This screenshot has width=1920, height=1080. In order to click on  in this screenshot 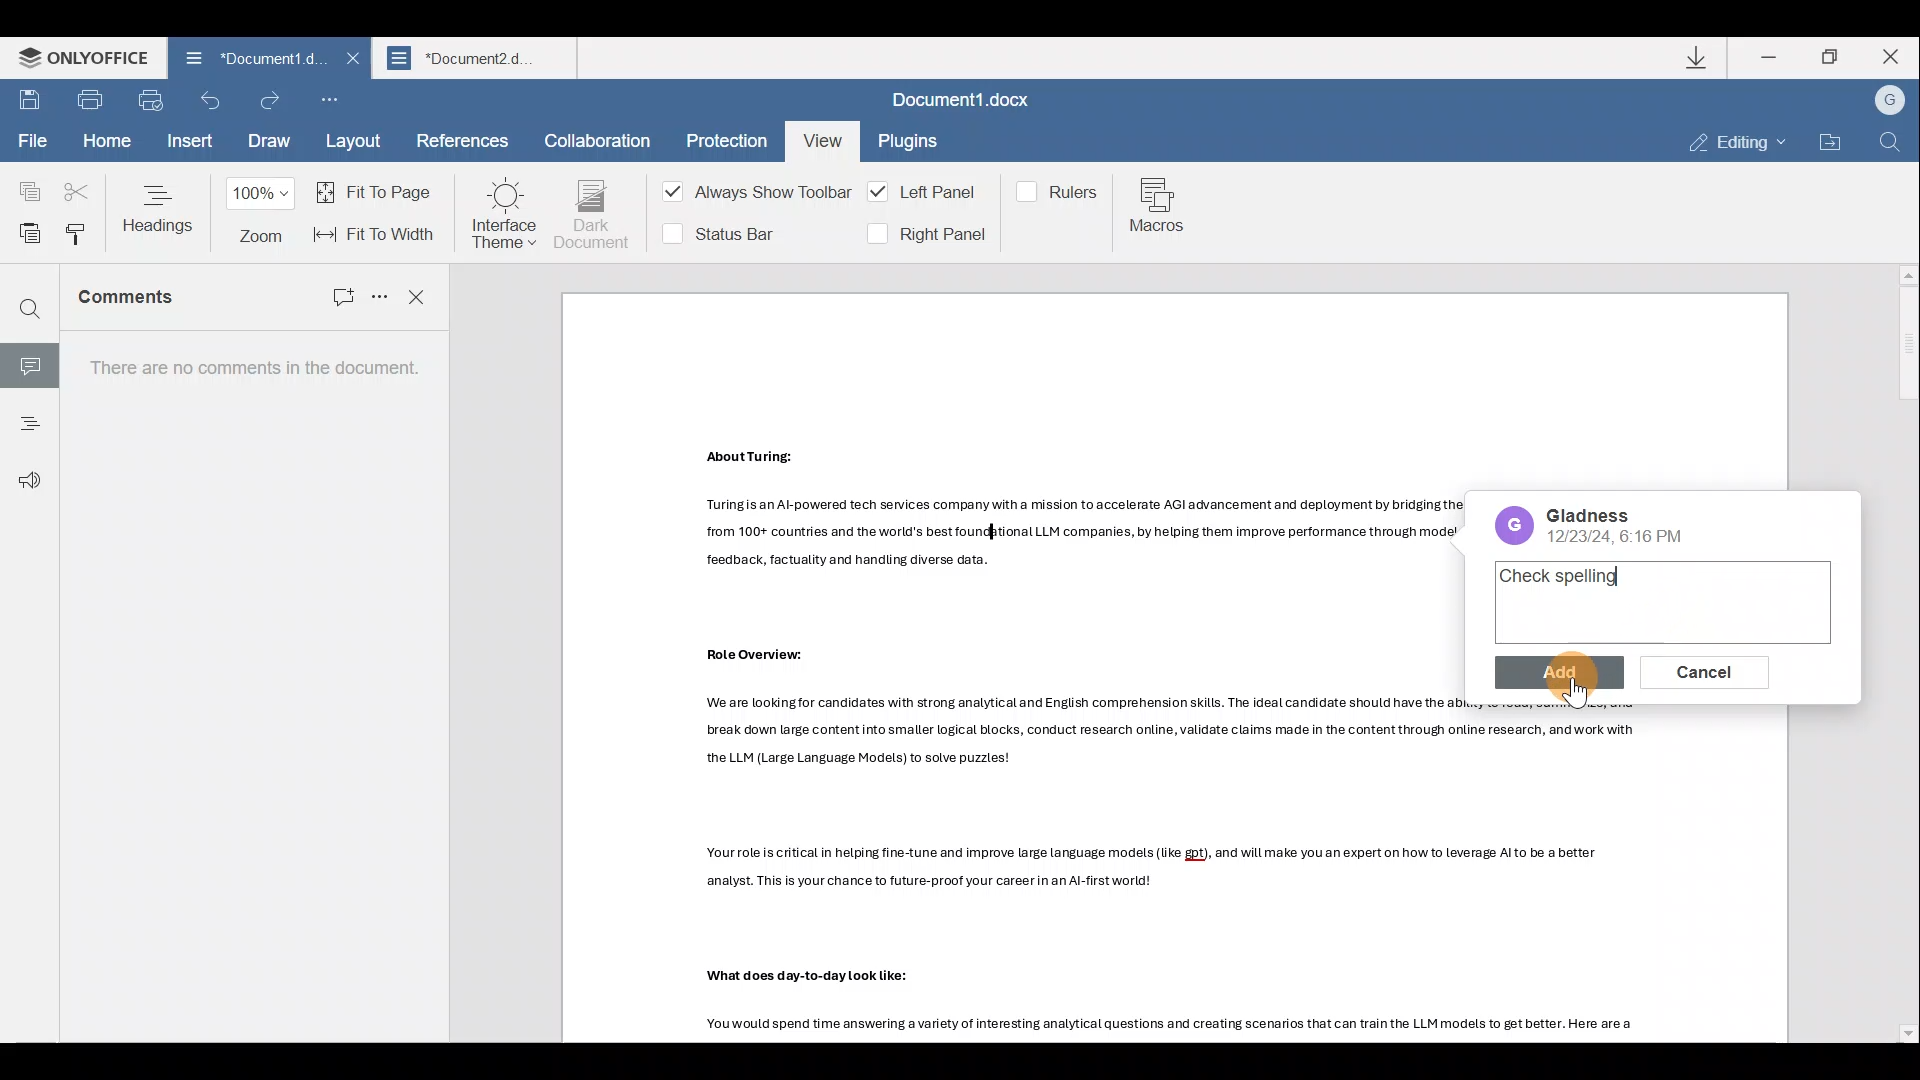, I will do `click(1079, 534)`.